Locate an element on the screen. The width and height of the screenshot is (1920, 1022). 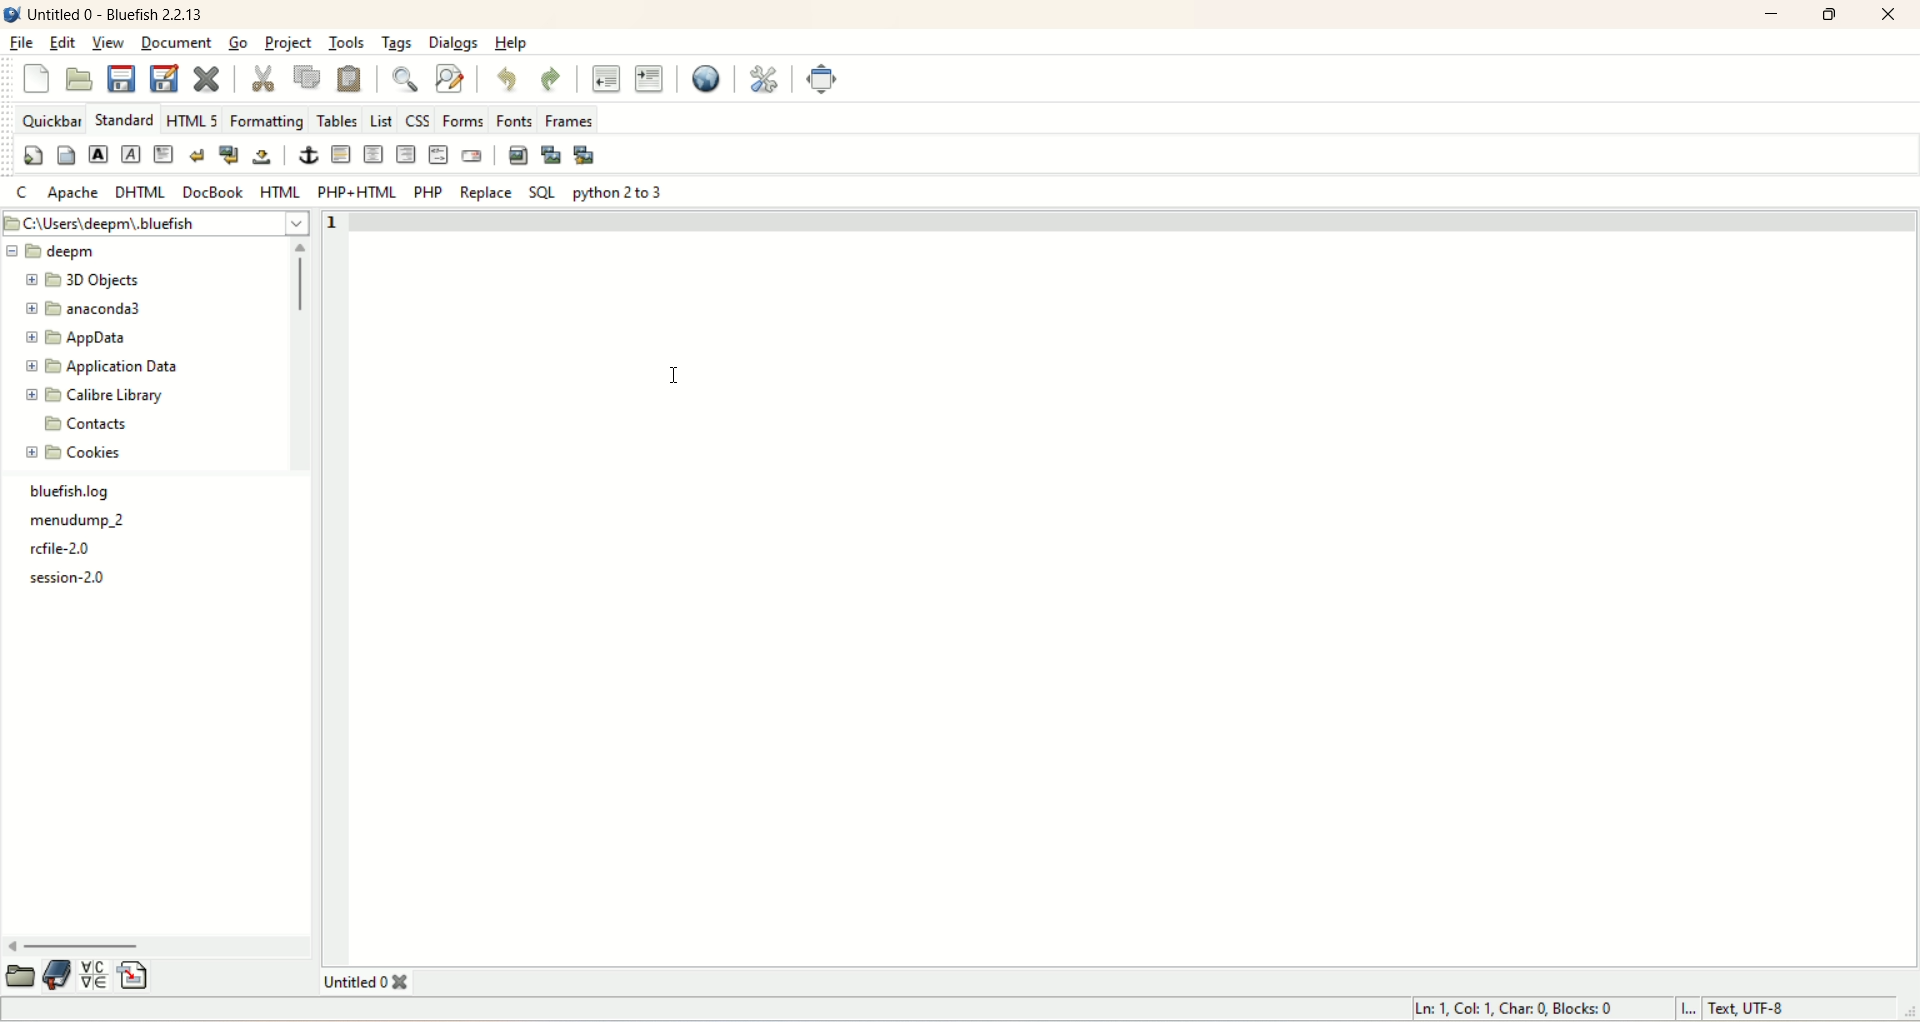
maximize is located at coordinates (1834, 15).